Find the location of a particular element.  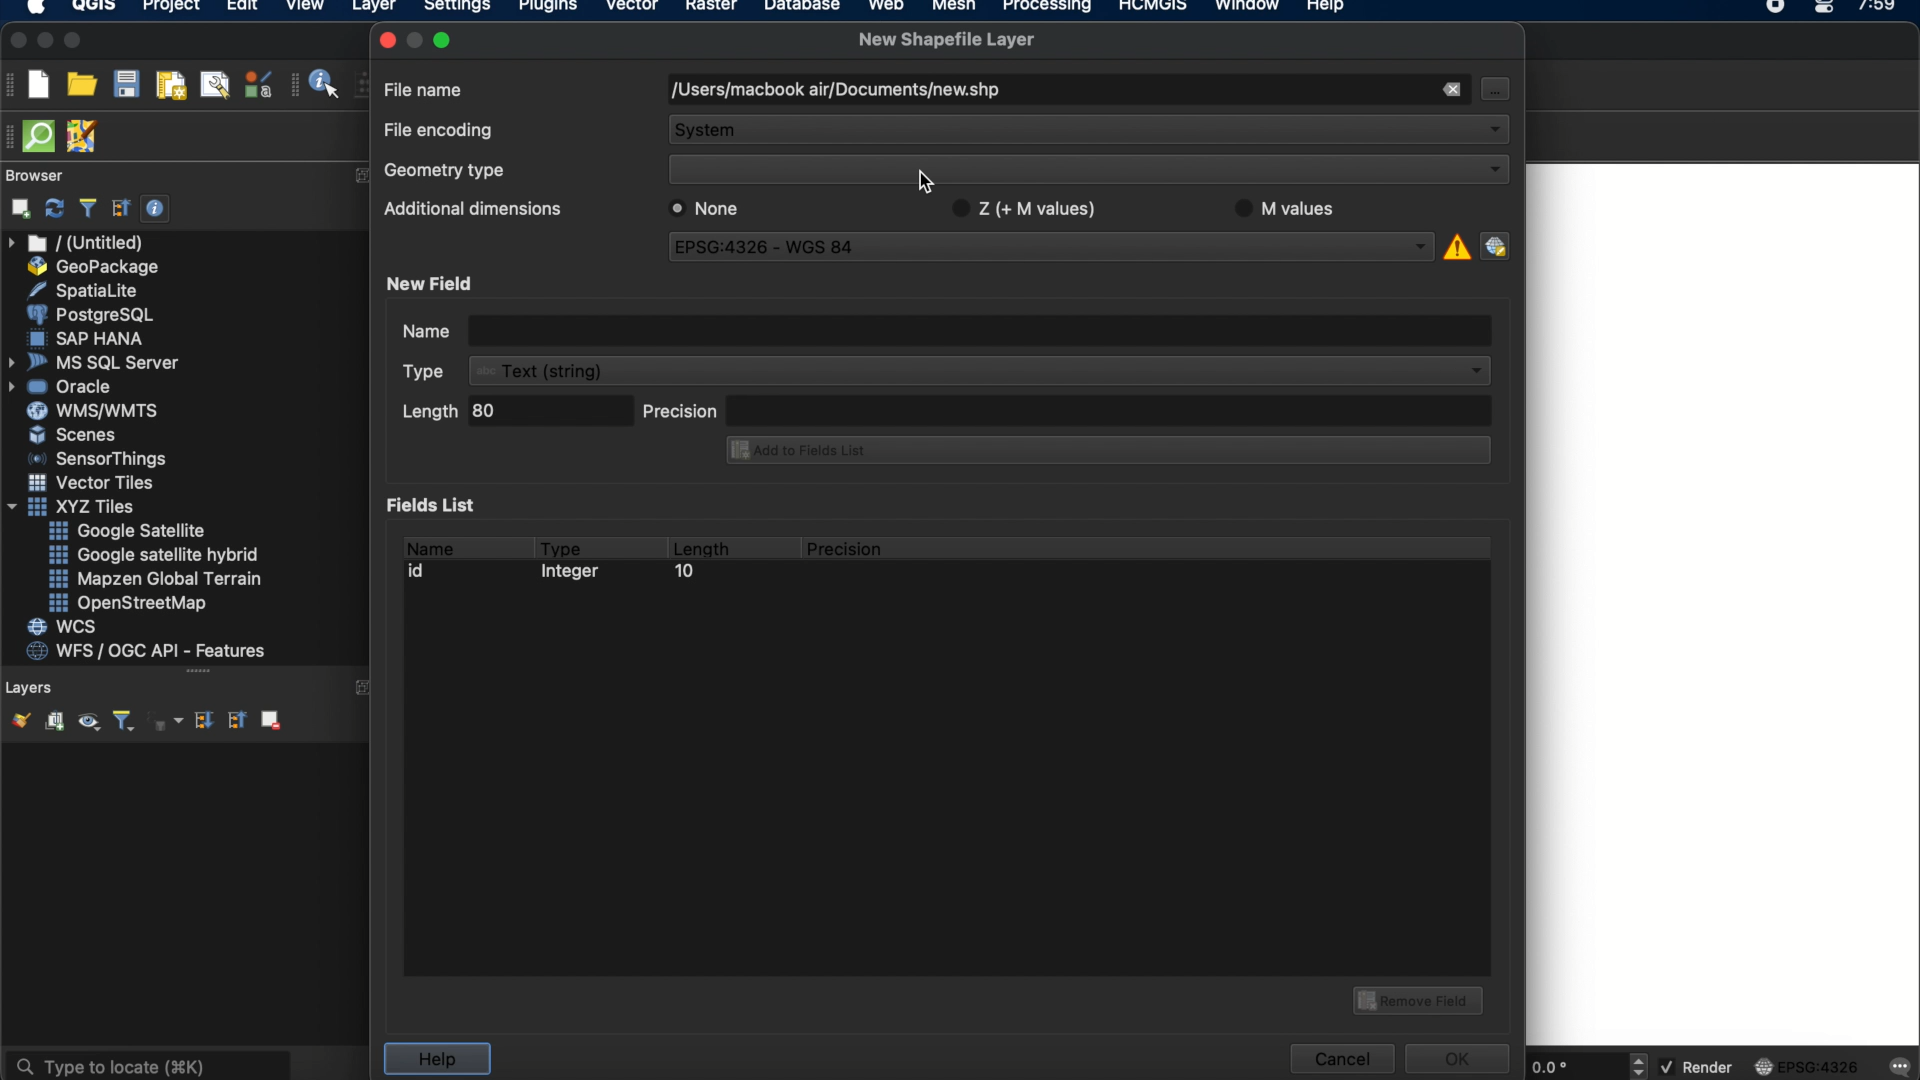

save project is located at coordinates (125, 85).